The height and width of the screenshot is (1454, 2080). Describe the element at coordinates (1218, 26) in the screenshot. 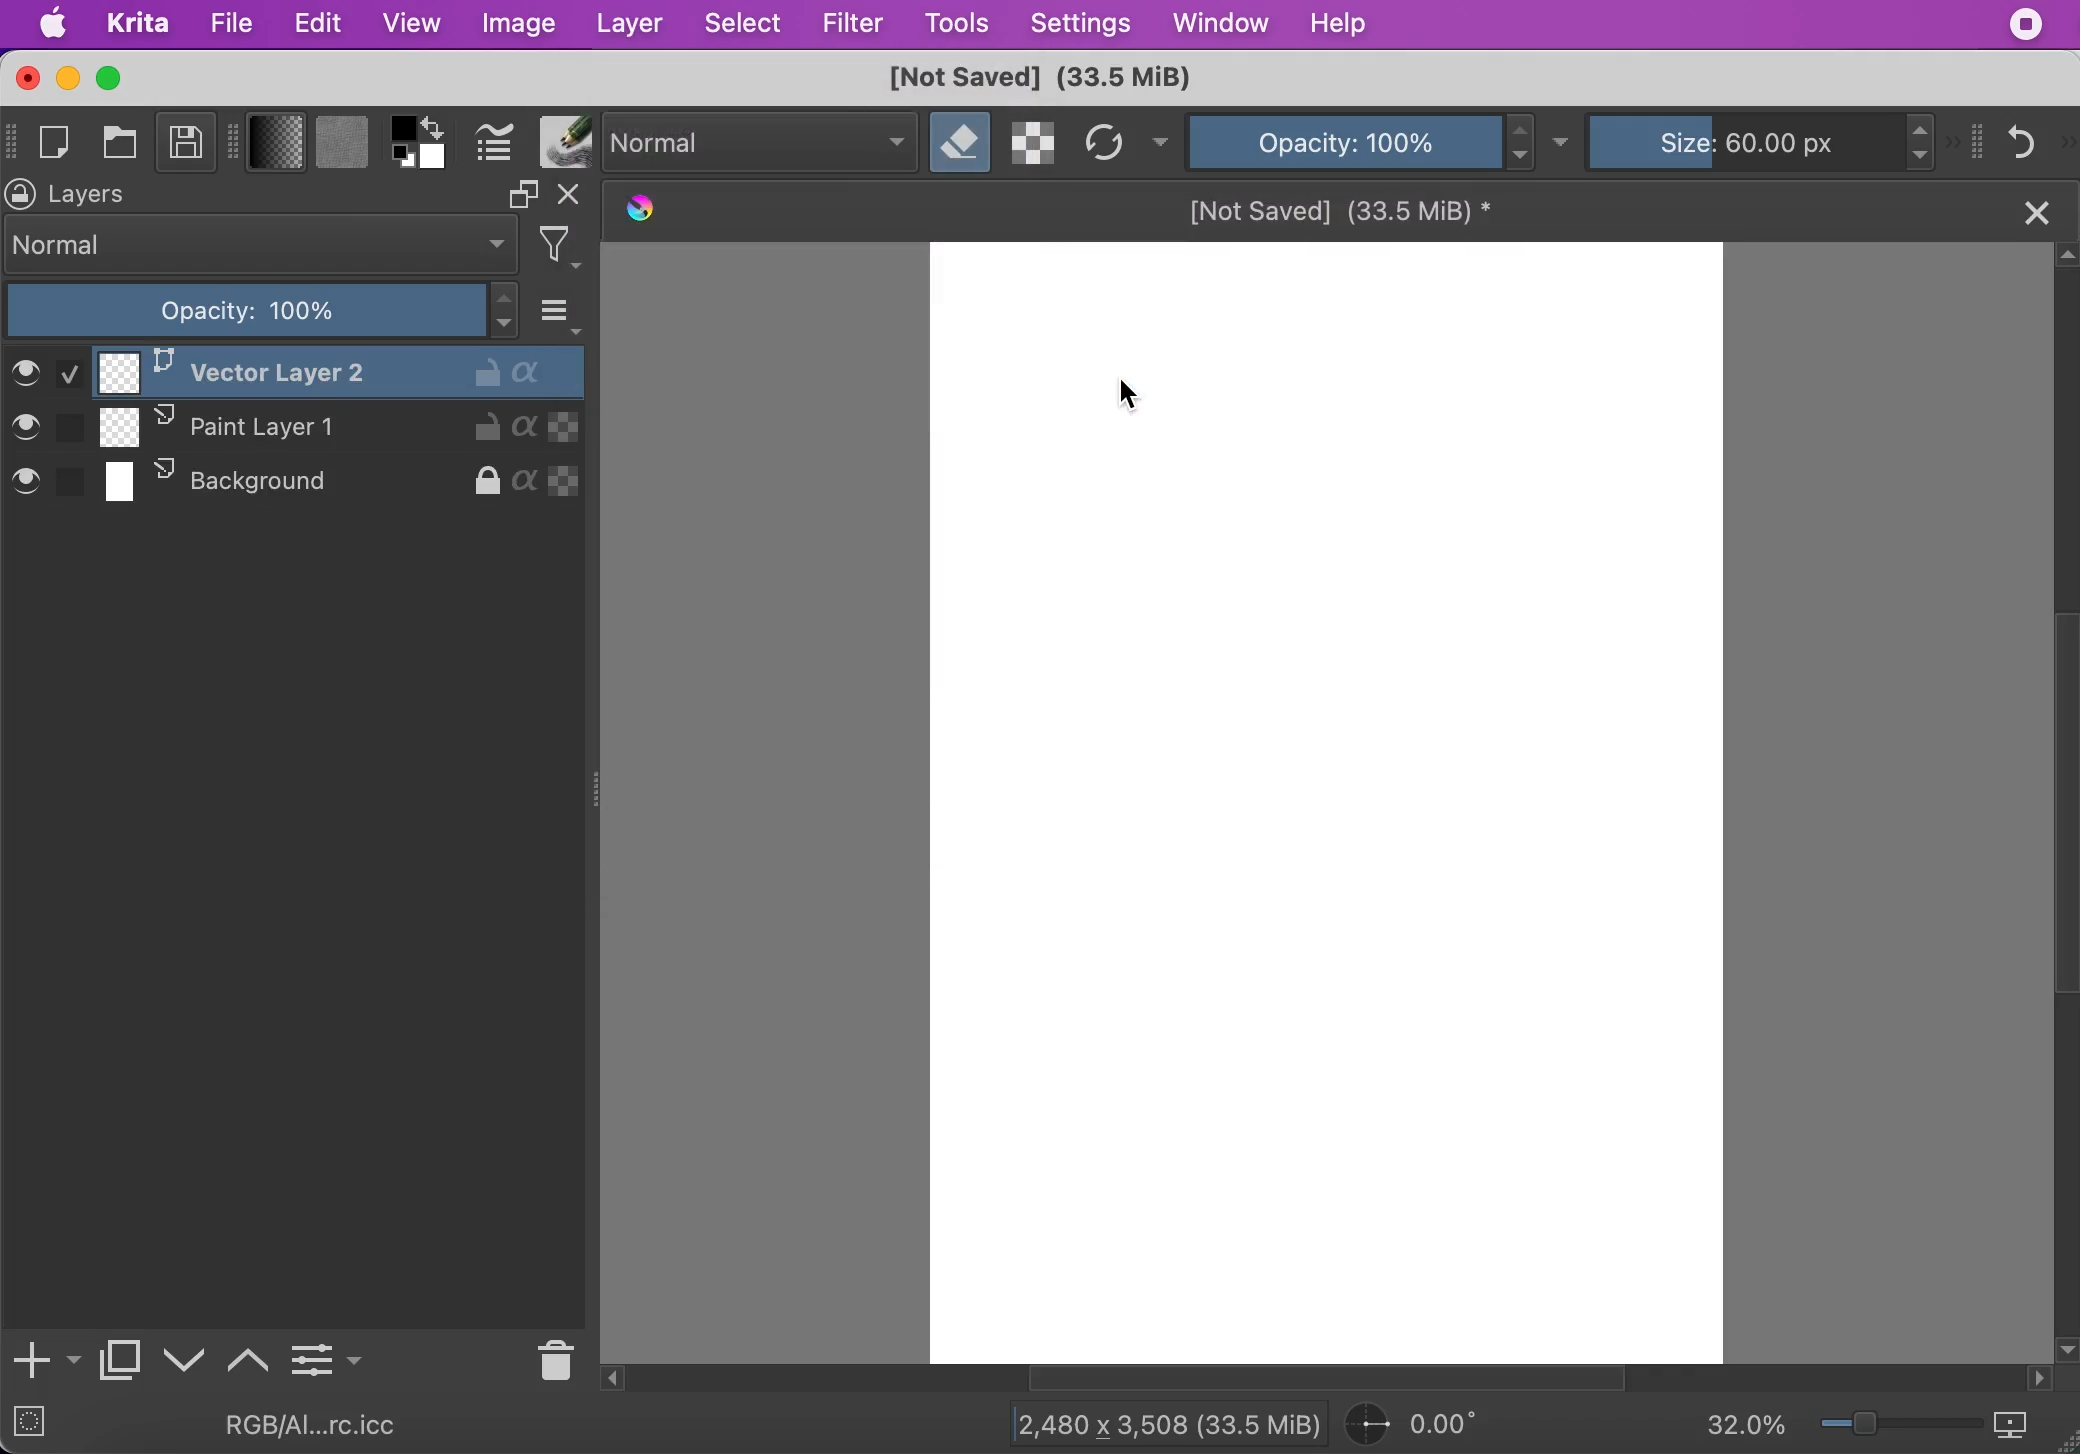

I see `window` at that location.